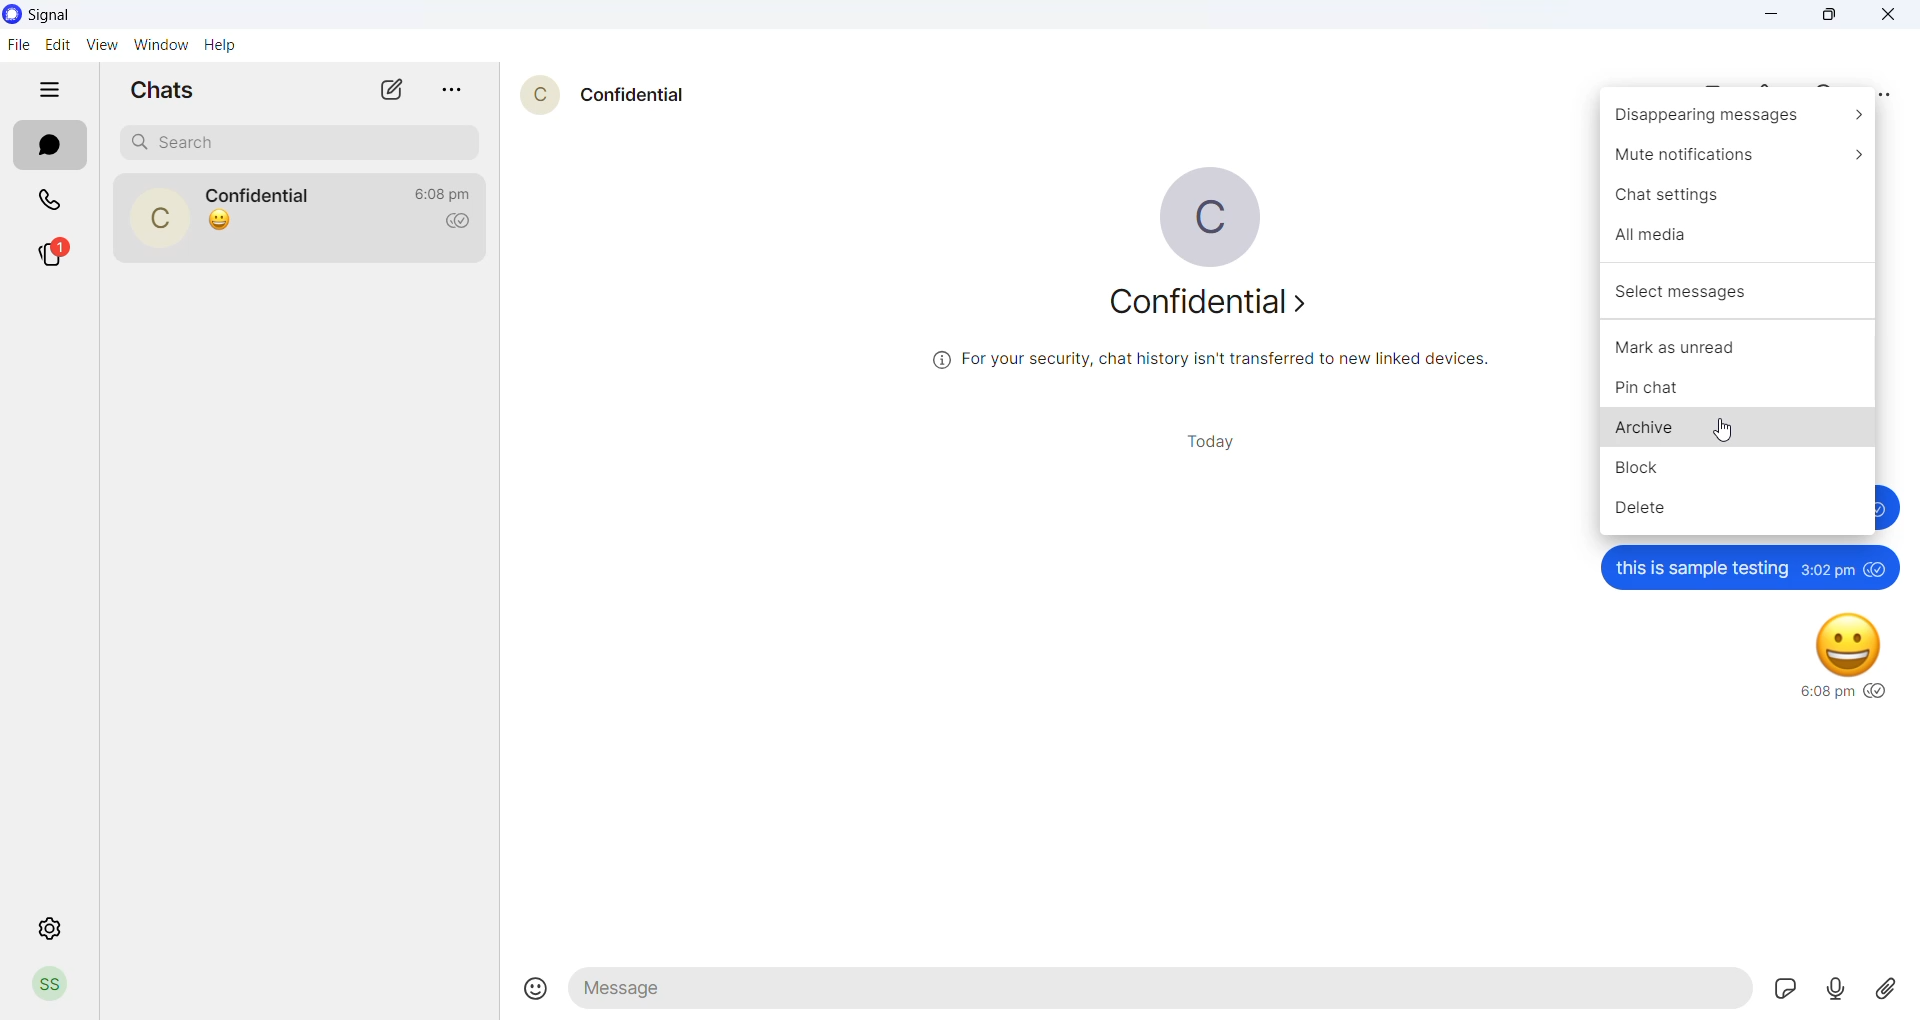  Describe the element at coordinates (83, 14) in the screenshot. I see `application logo and name` at that location.